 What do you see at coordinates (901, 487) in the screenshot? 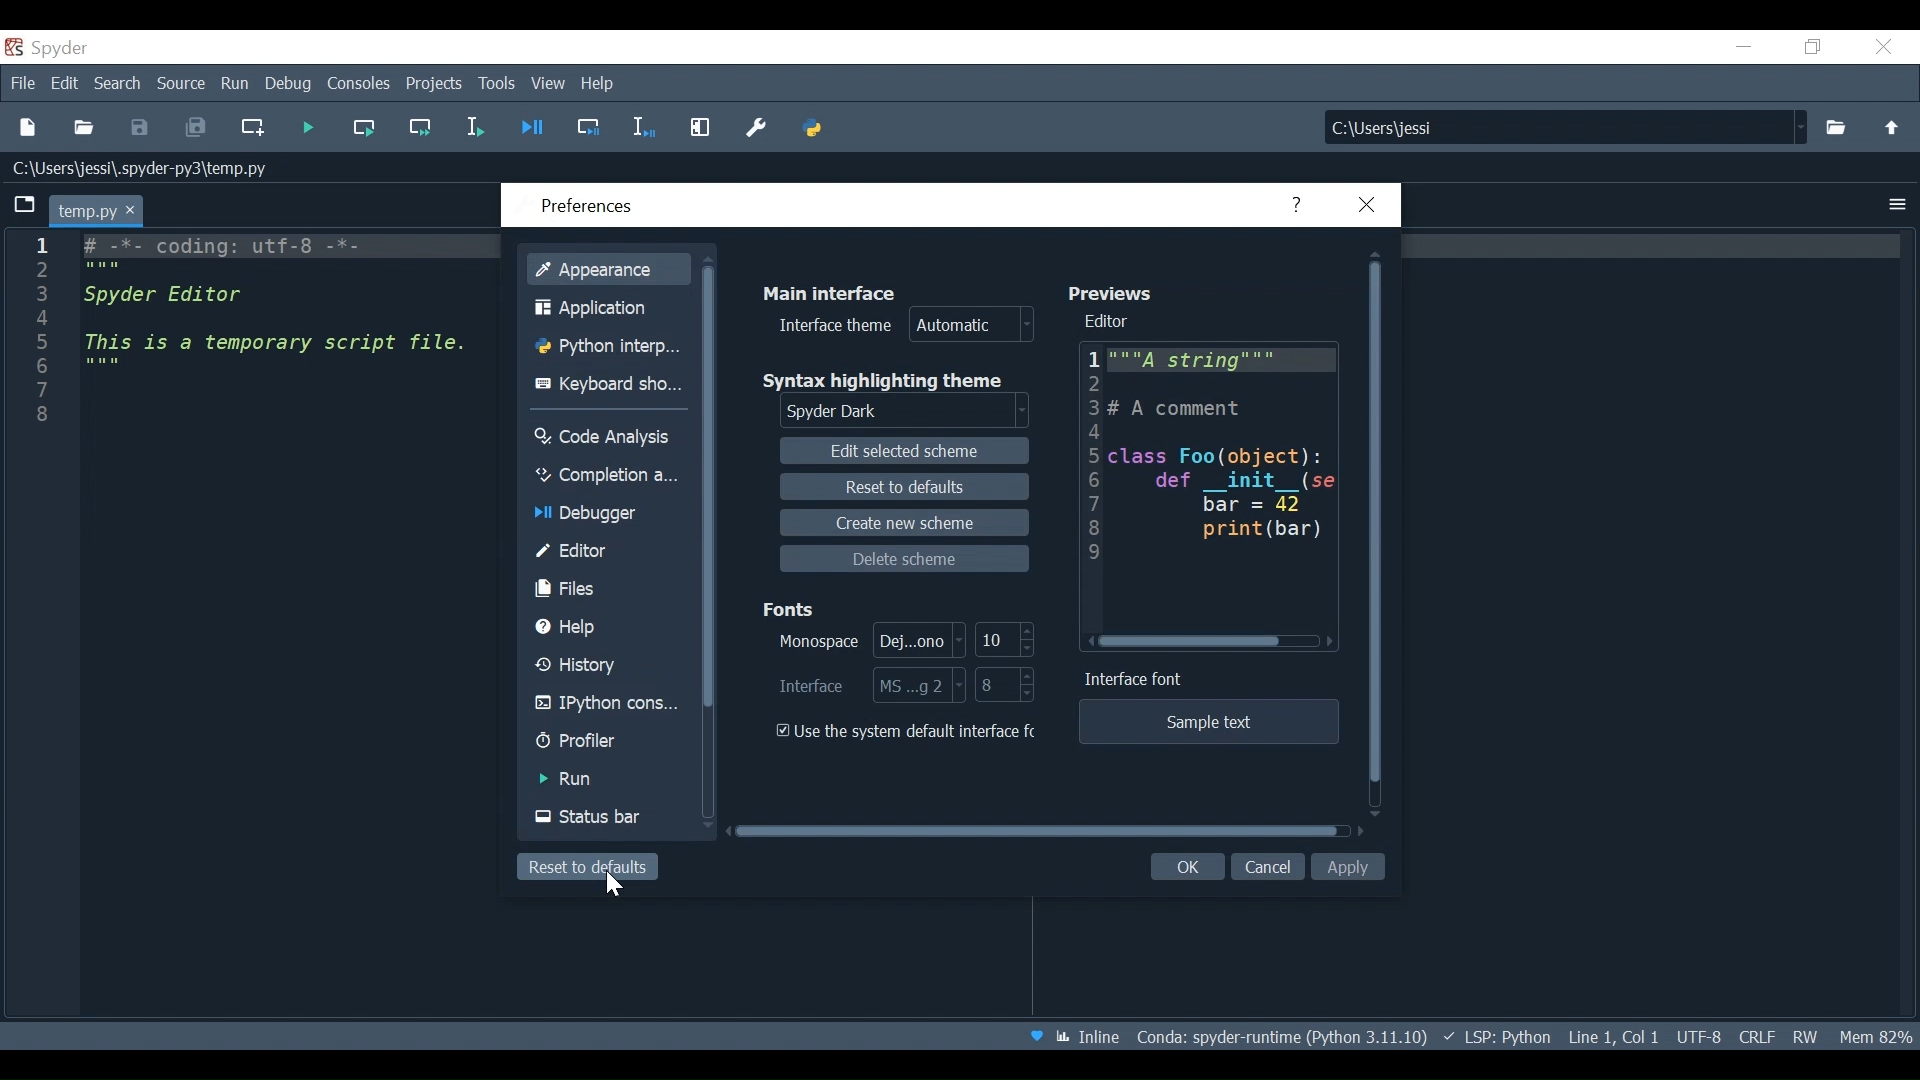
I see `Reset to defaults` at bounding box center [901, 487].